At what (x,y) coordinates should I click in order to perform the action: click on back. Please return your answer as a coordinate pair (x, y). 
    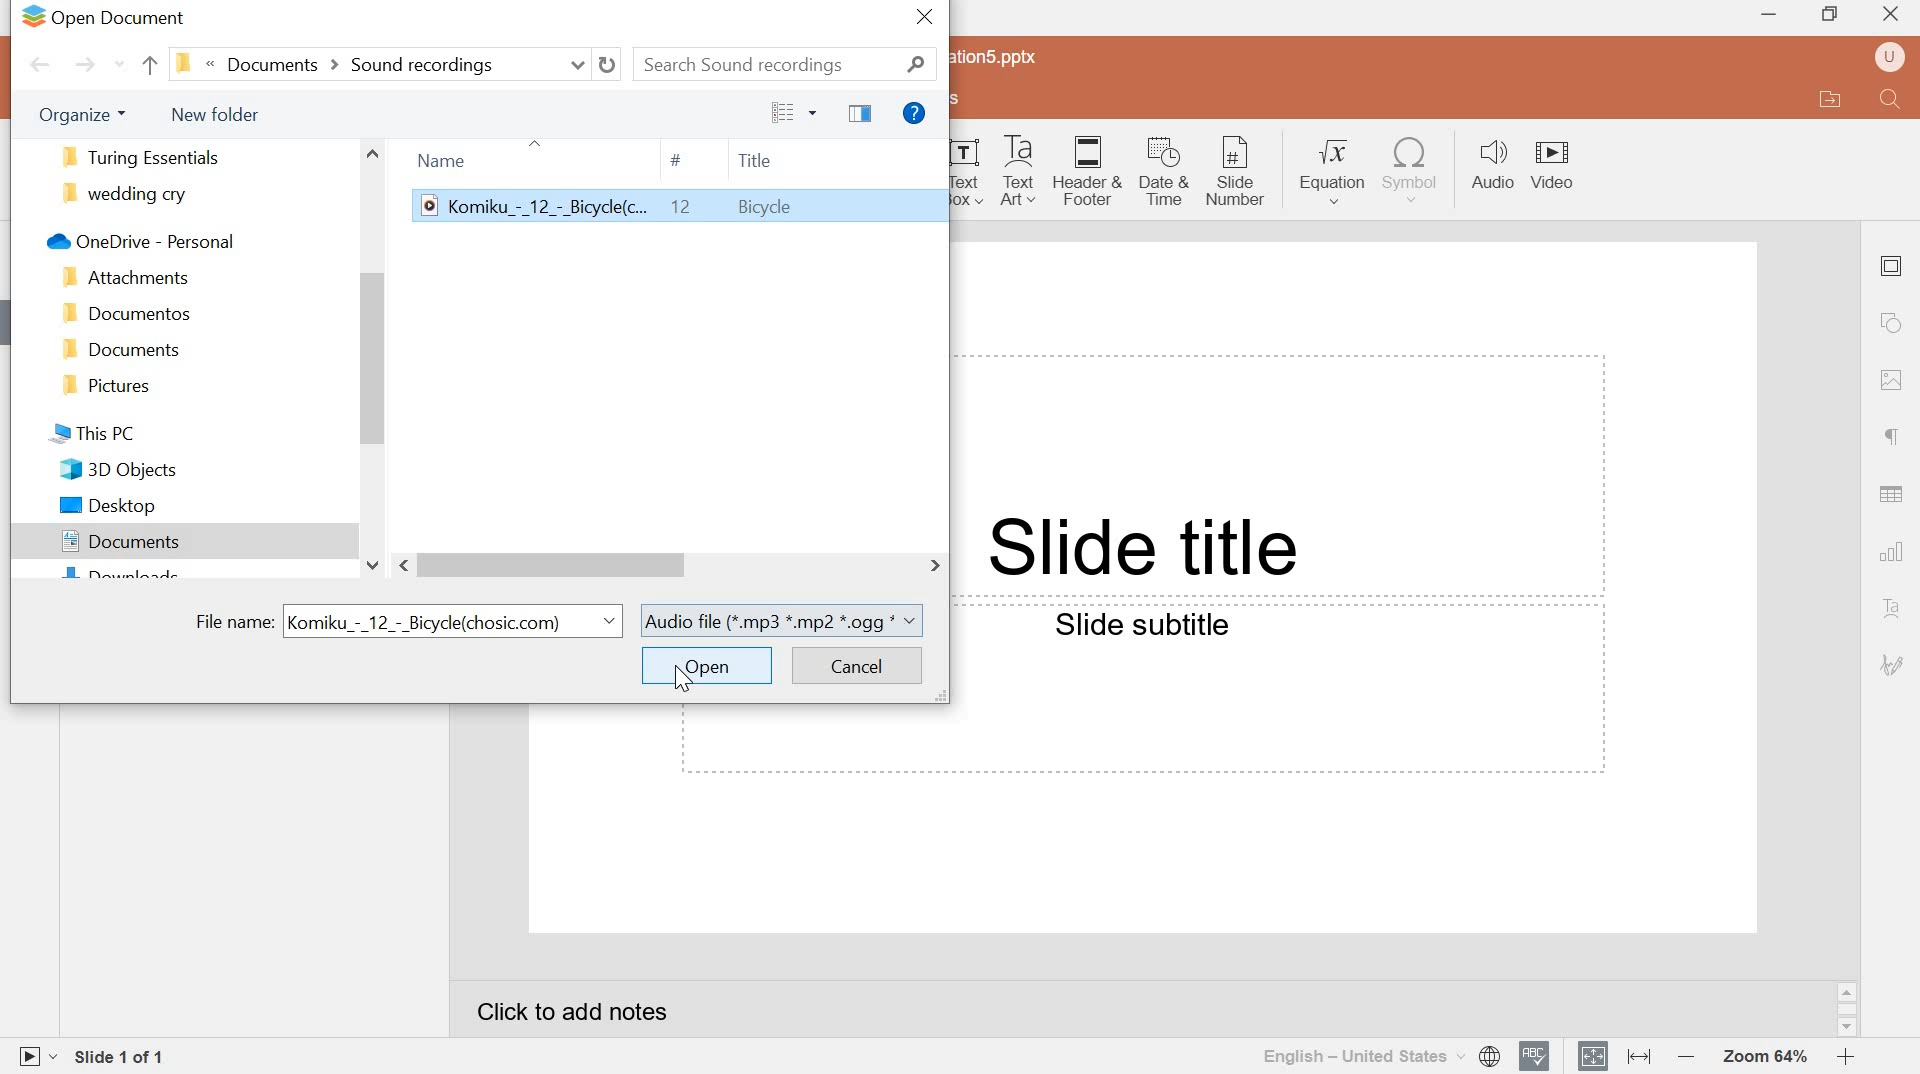
    Looking at the image, I should click on (40, 63).